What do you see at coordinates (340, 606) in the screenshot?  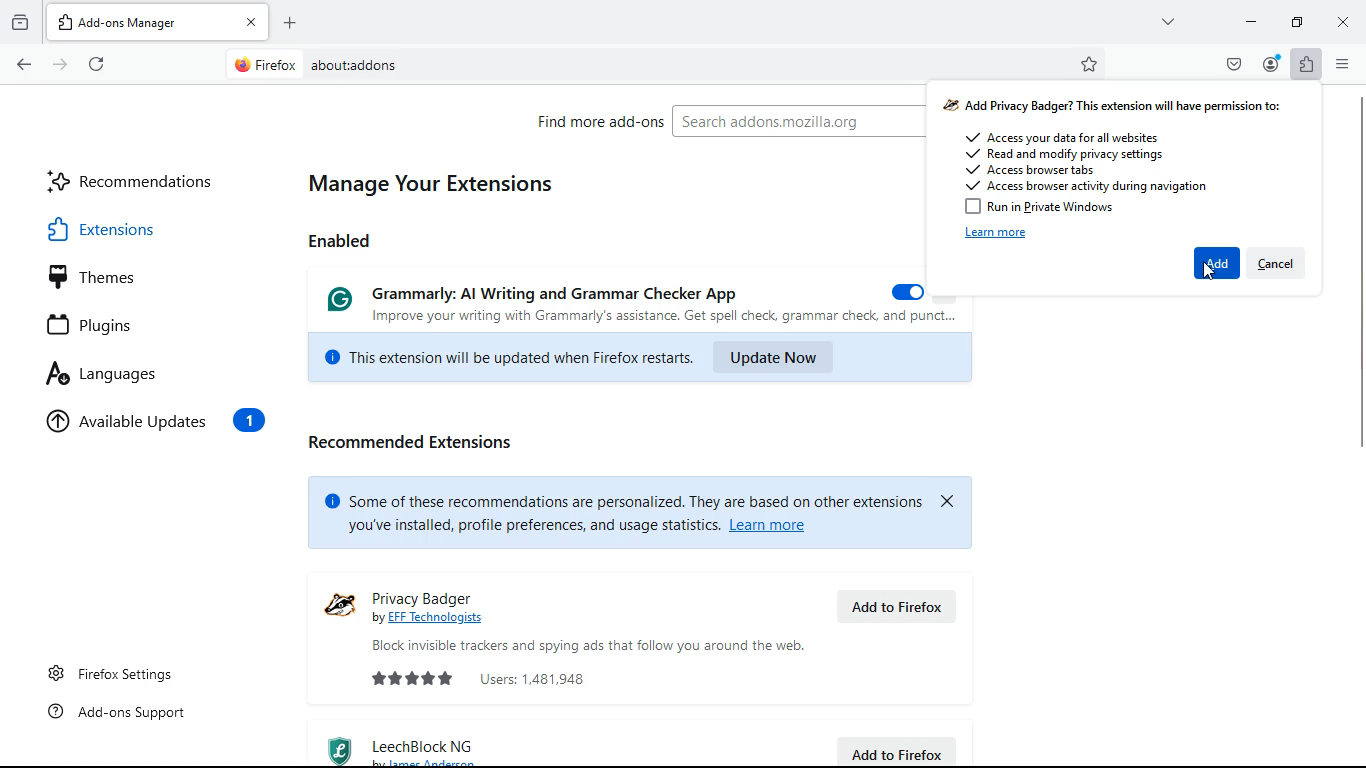 I see `logo` at bounding box center [340, 606].